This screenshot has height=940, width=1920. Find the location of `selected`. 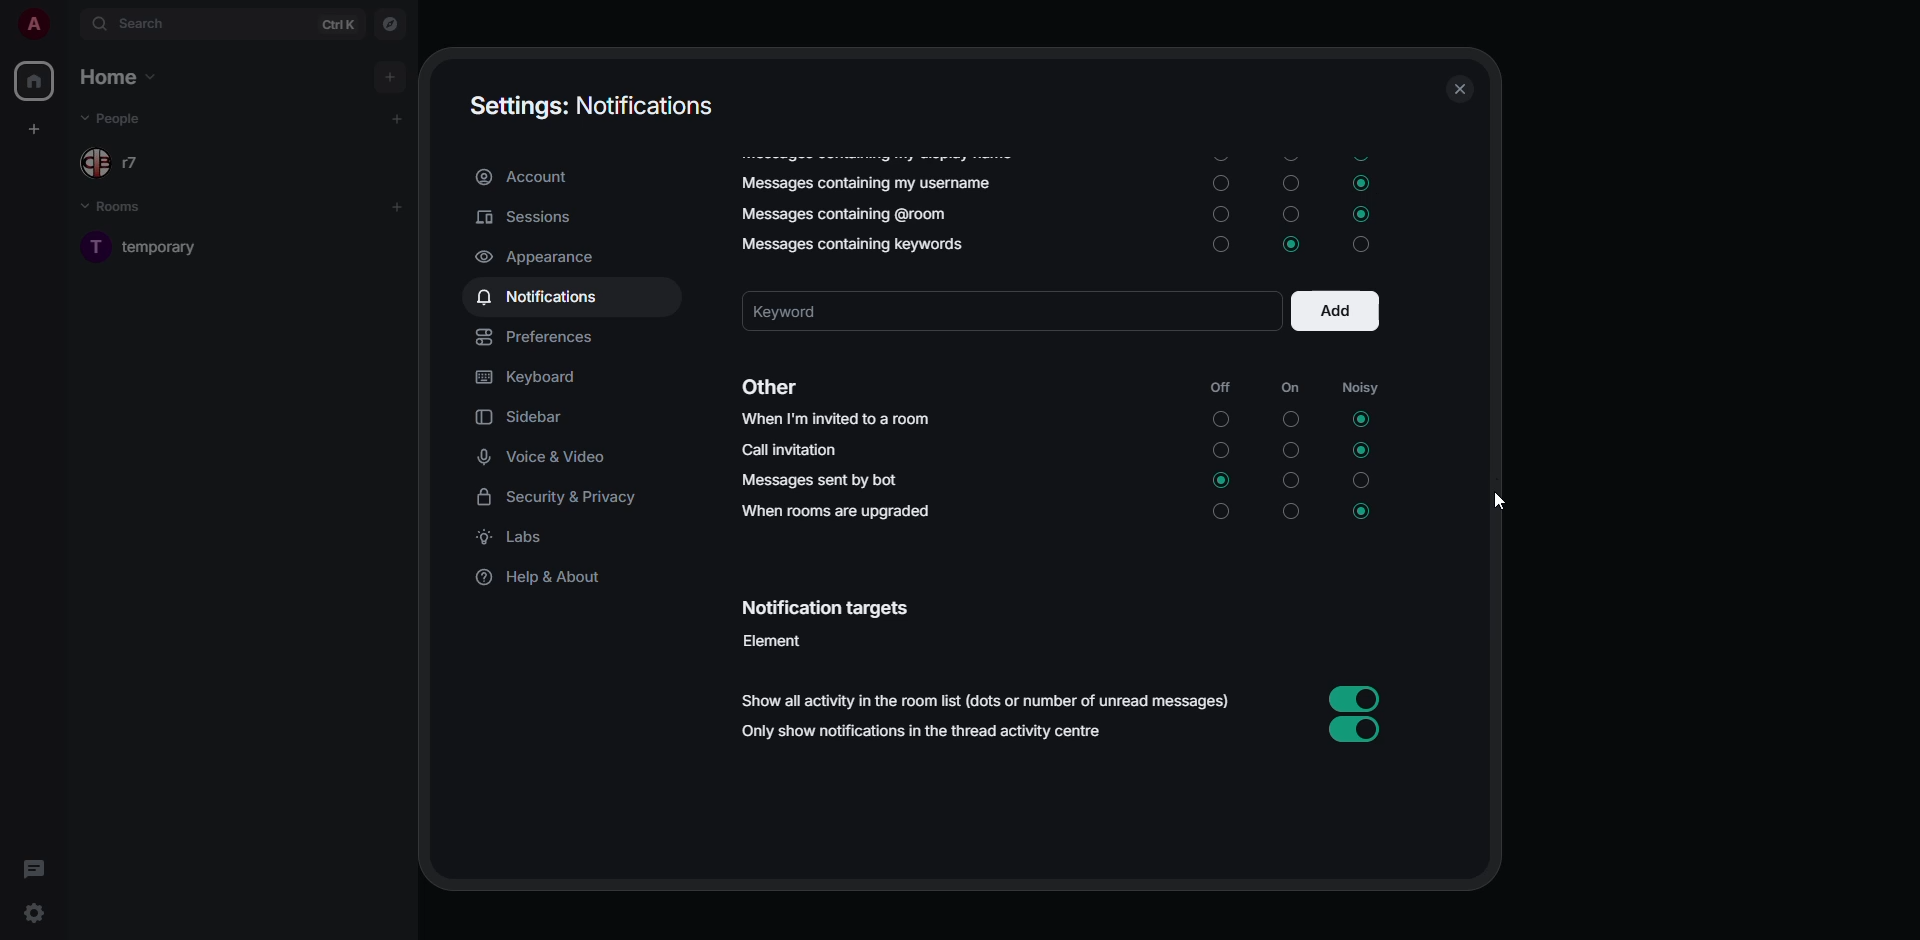

selected is located at coordinates (1360, 182).